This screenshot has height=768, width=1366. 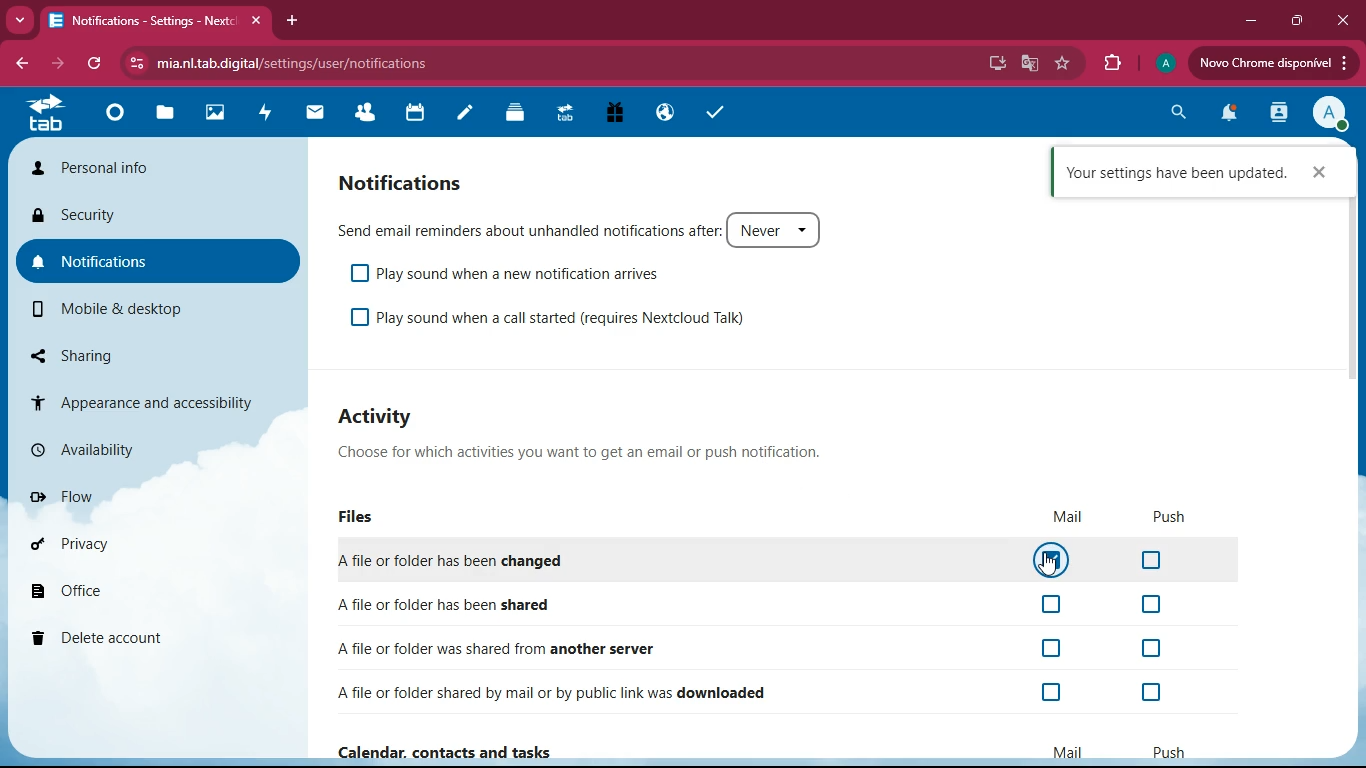 I want to click on play sound, so click(x=563, y=318).